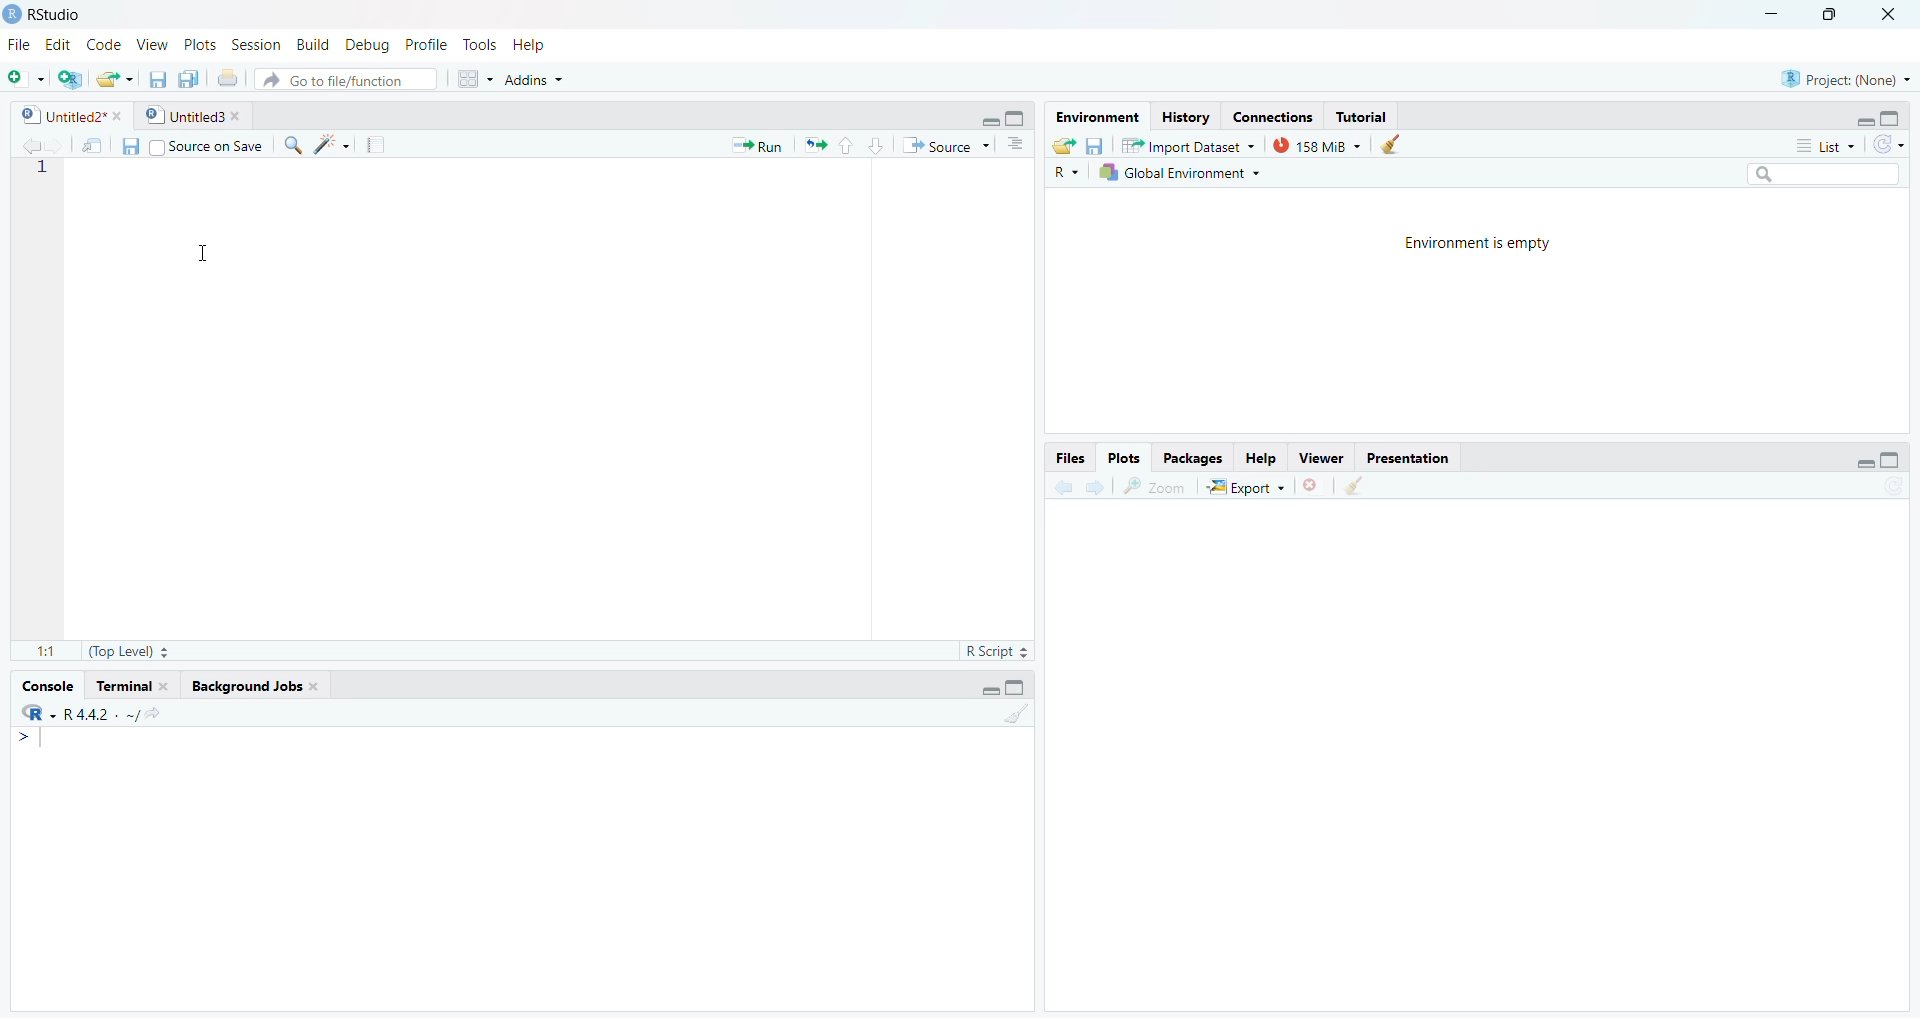  I want to click on Load workspace, so click(1063, 144).